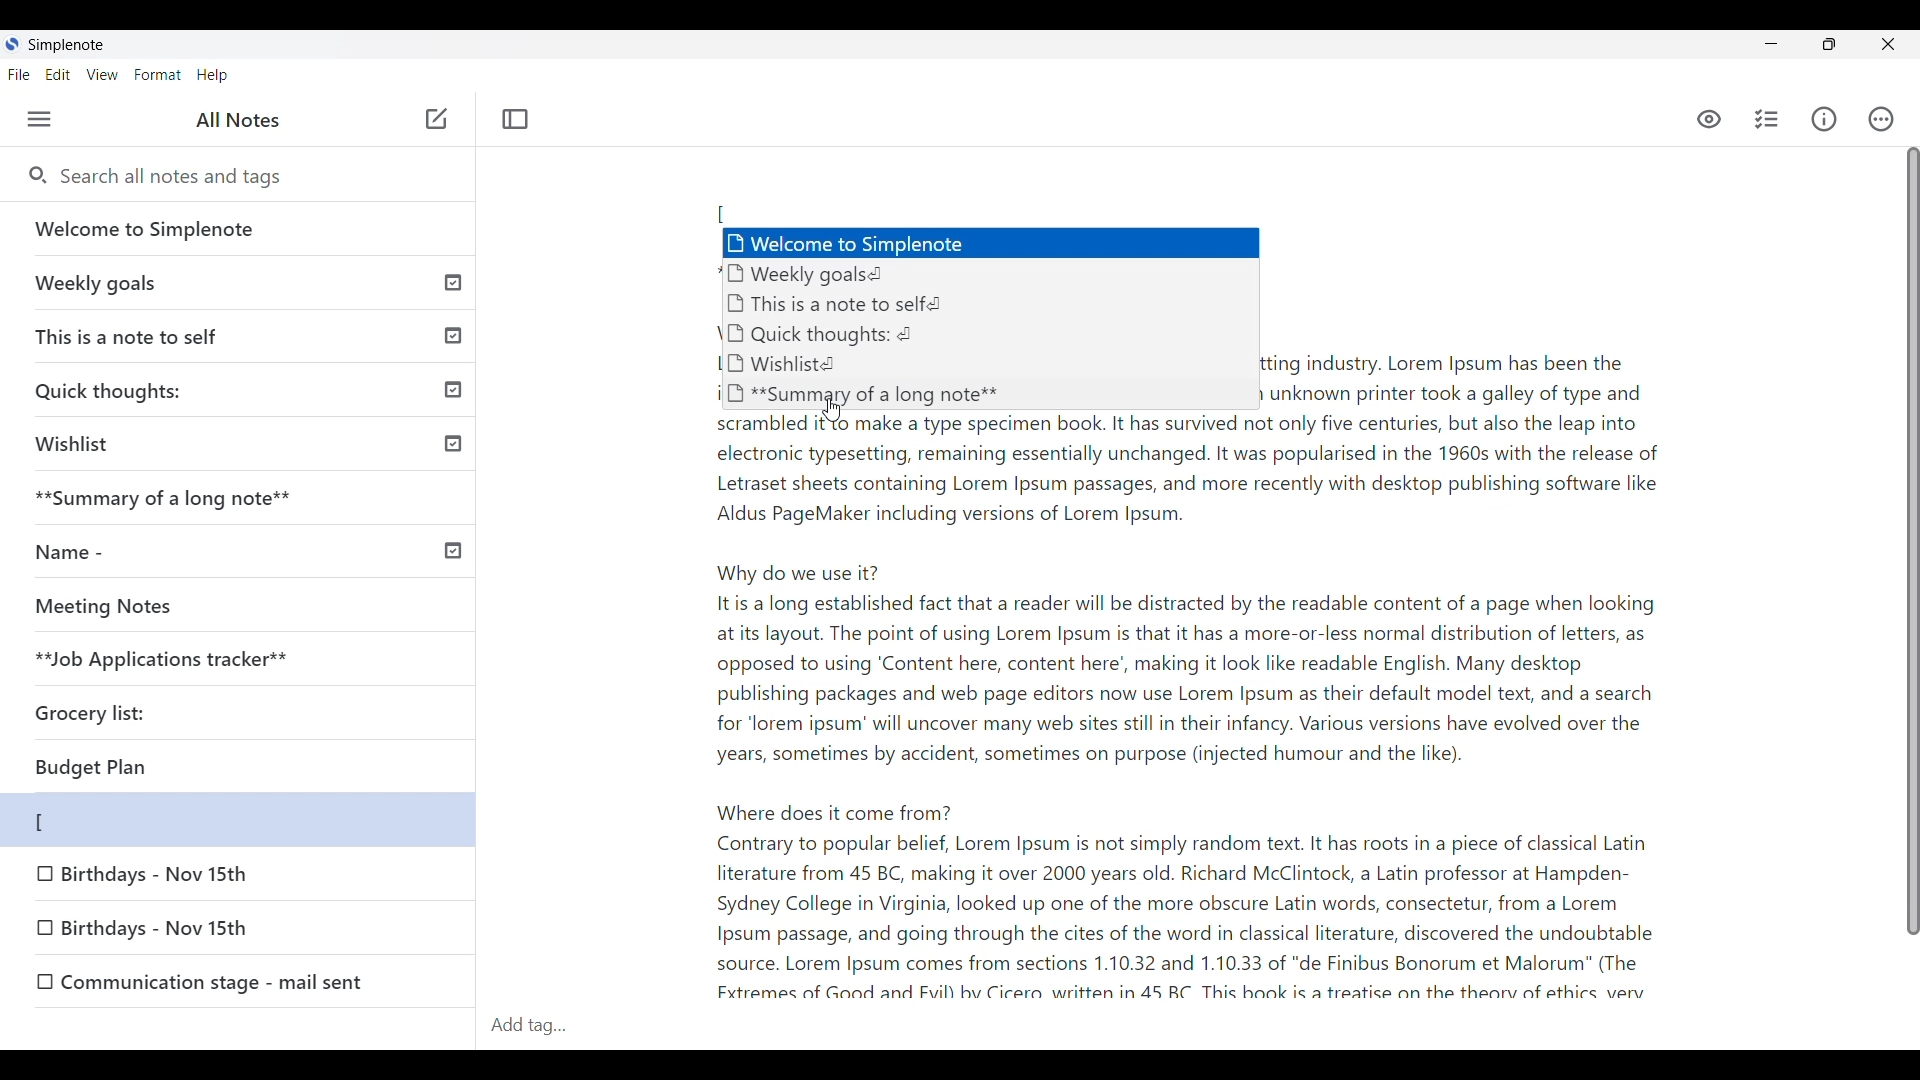 The image size is (1920, 1080). I want to click on Weekly goals, so click(239, 282).